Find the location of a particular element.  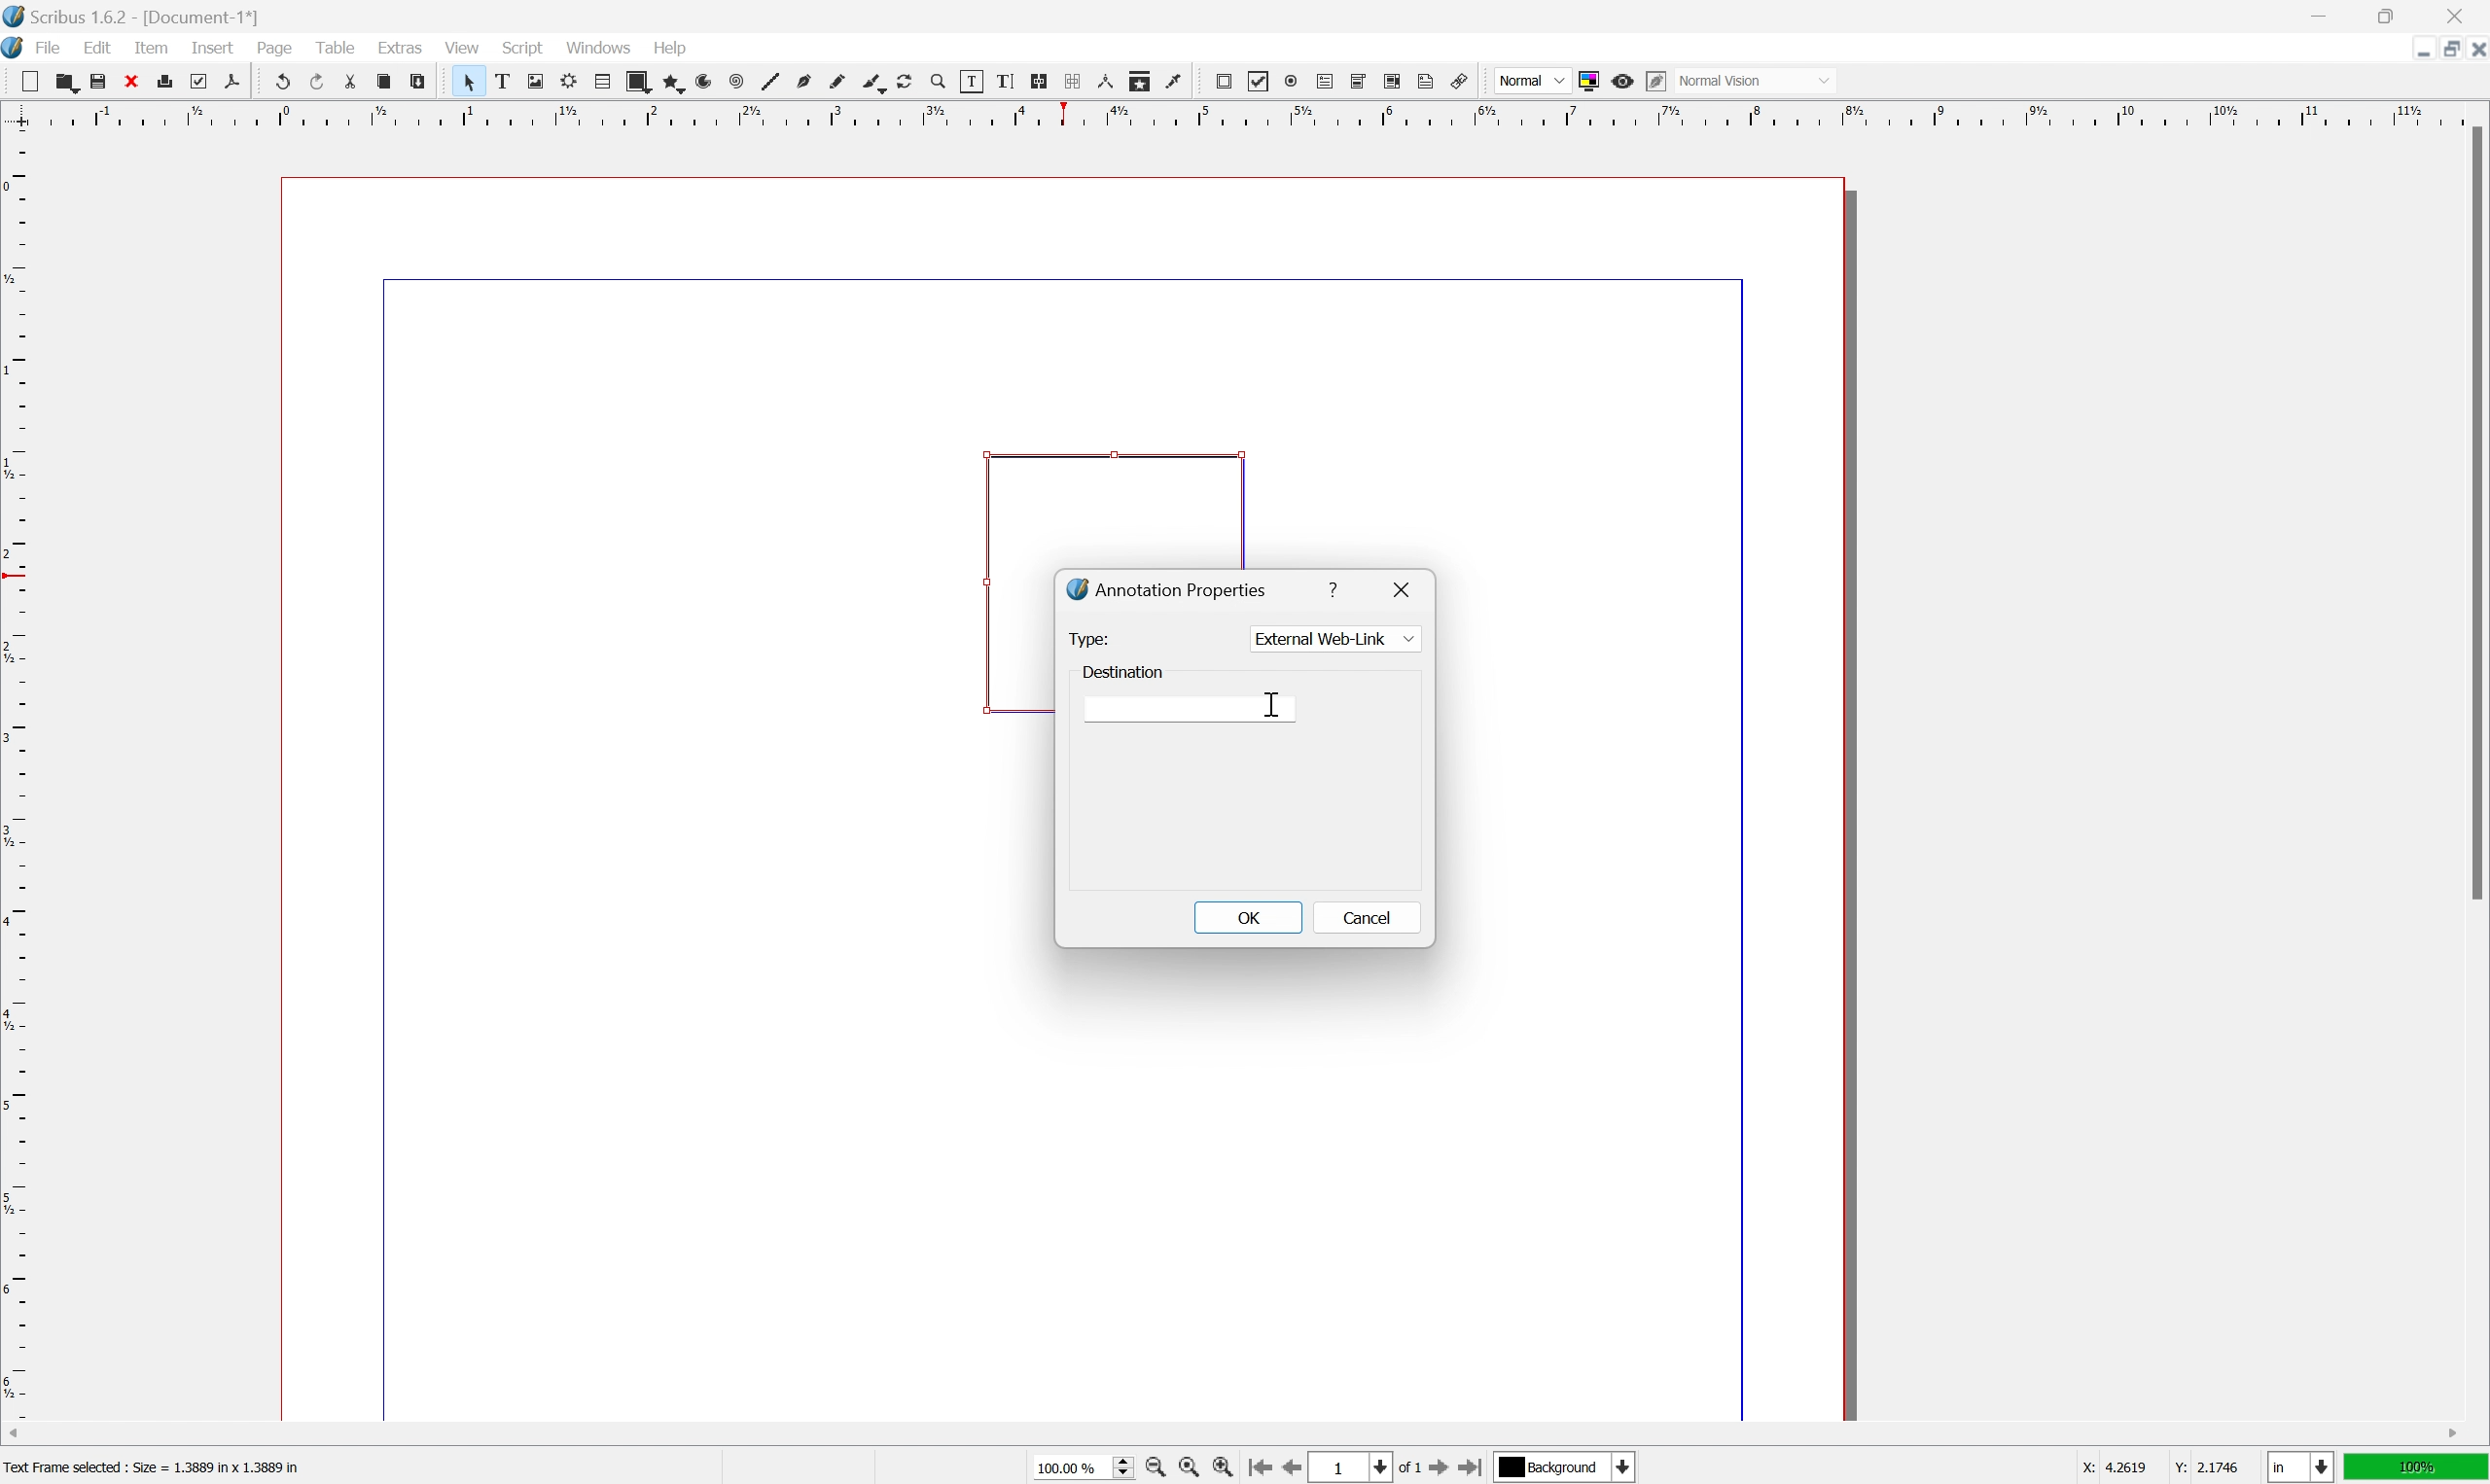

page is located at coordinates (274, 48).